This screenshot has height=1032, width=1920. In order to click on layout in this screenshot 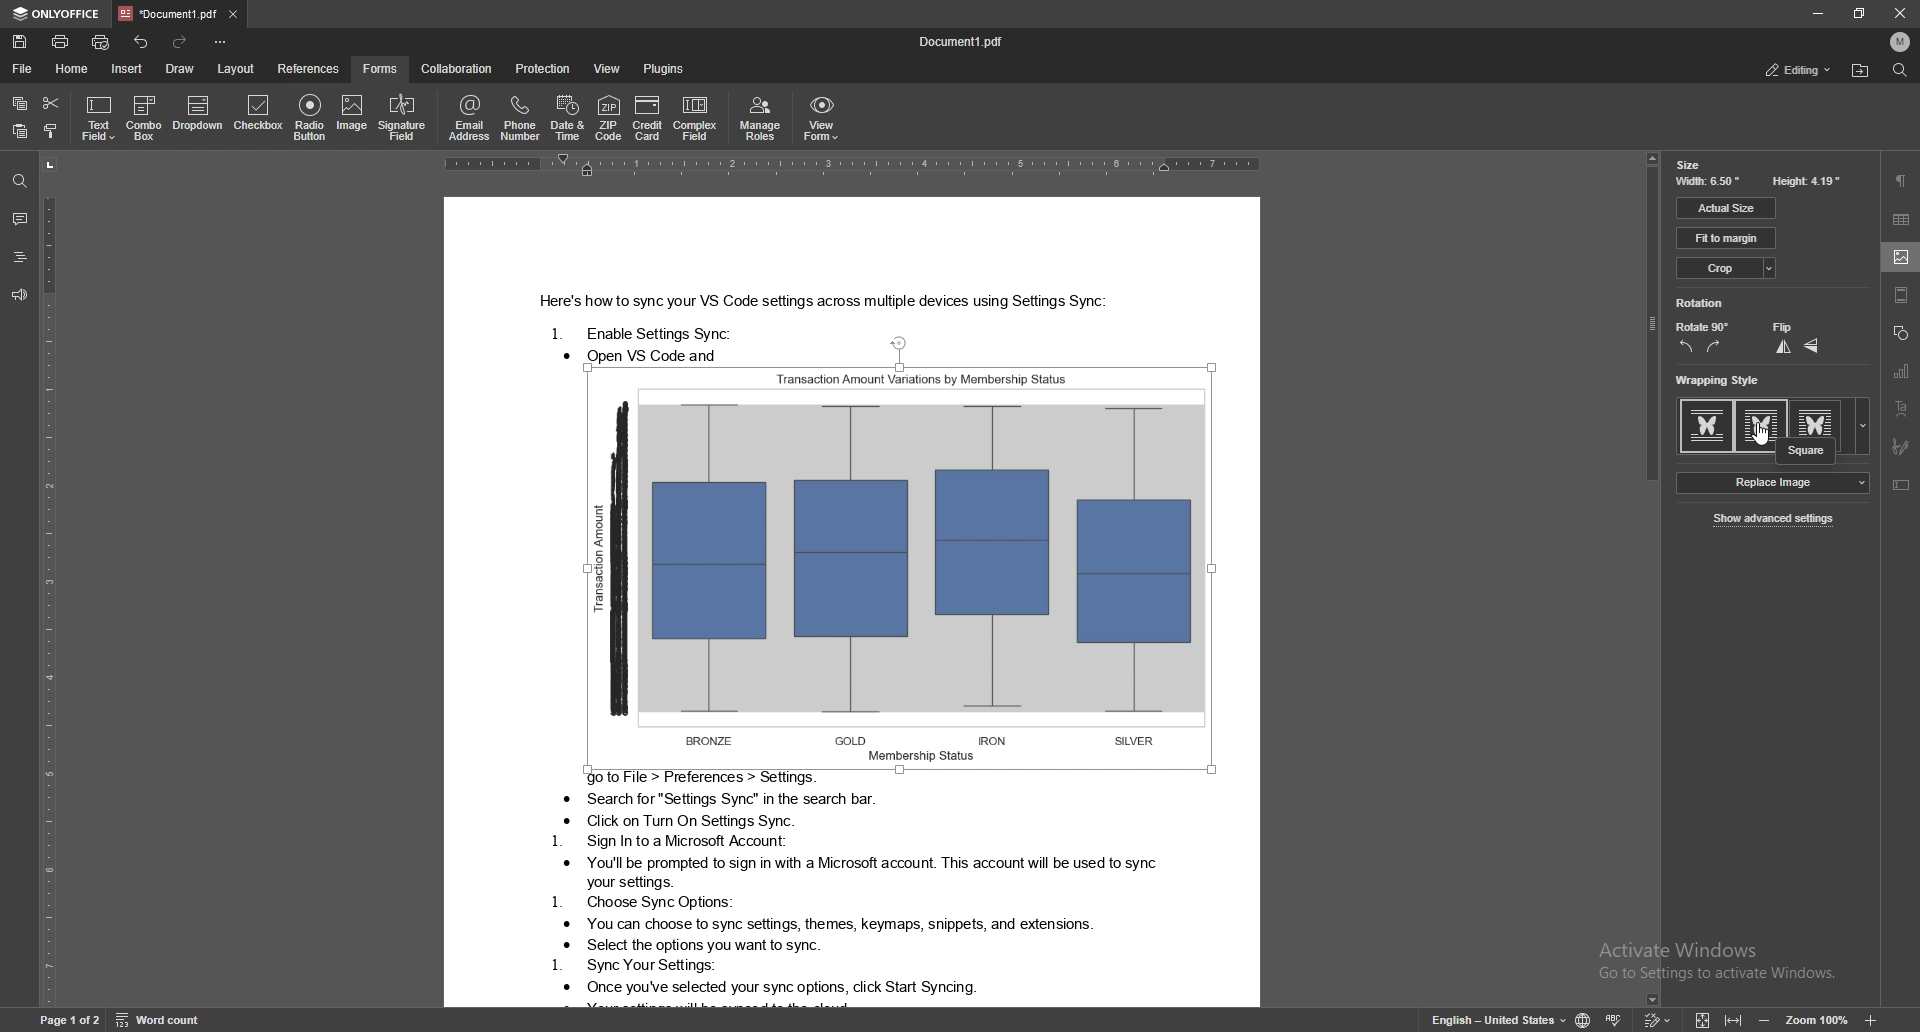, I will do `click(236, 68)`.